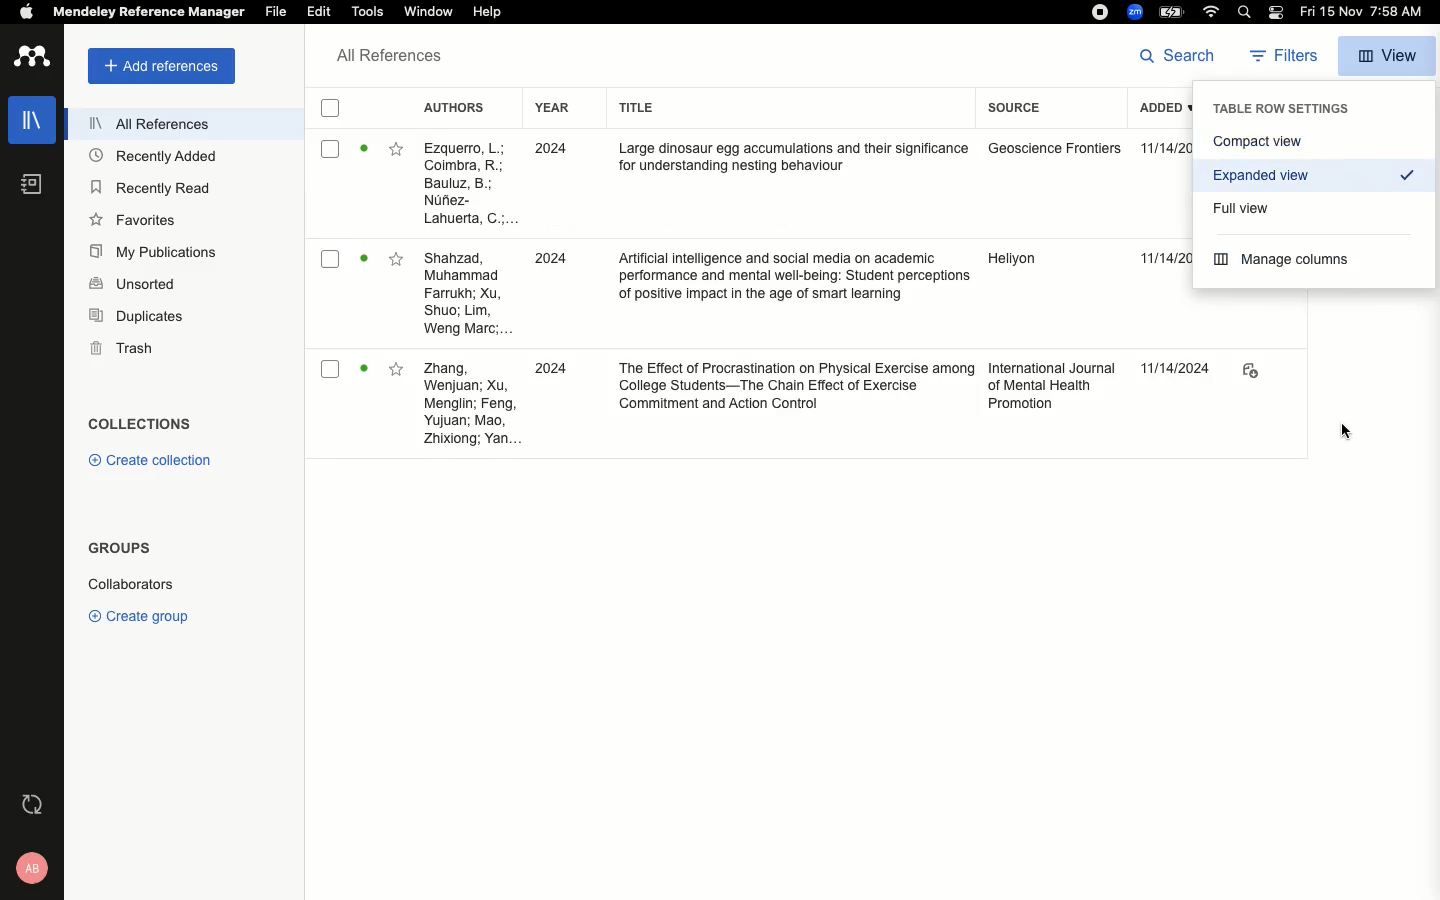  Describe the element at coordinates (384, 57) in the screenshot. I see `All references` at that location.